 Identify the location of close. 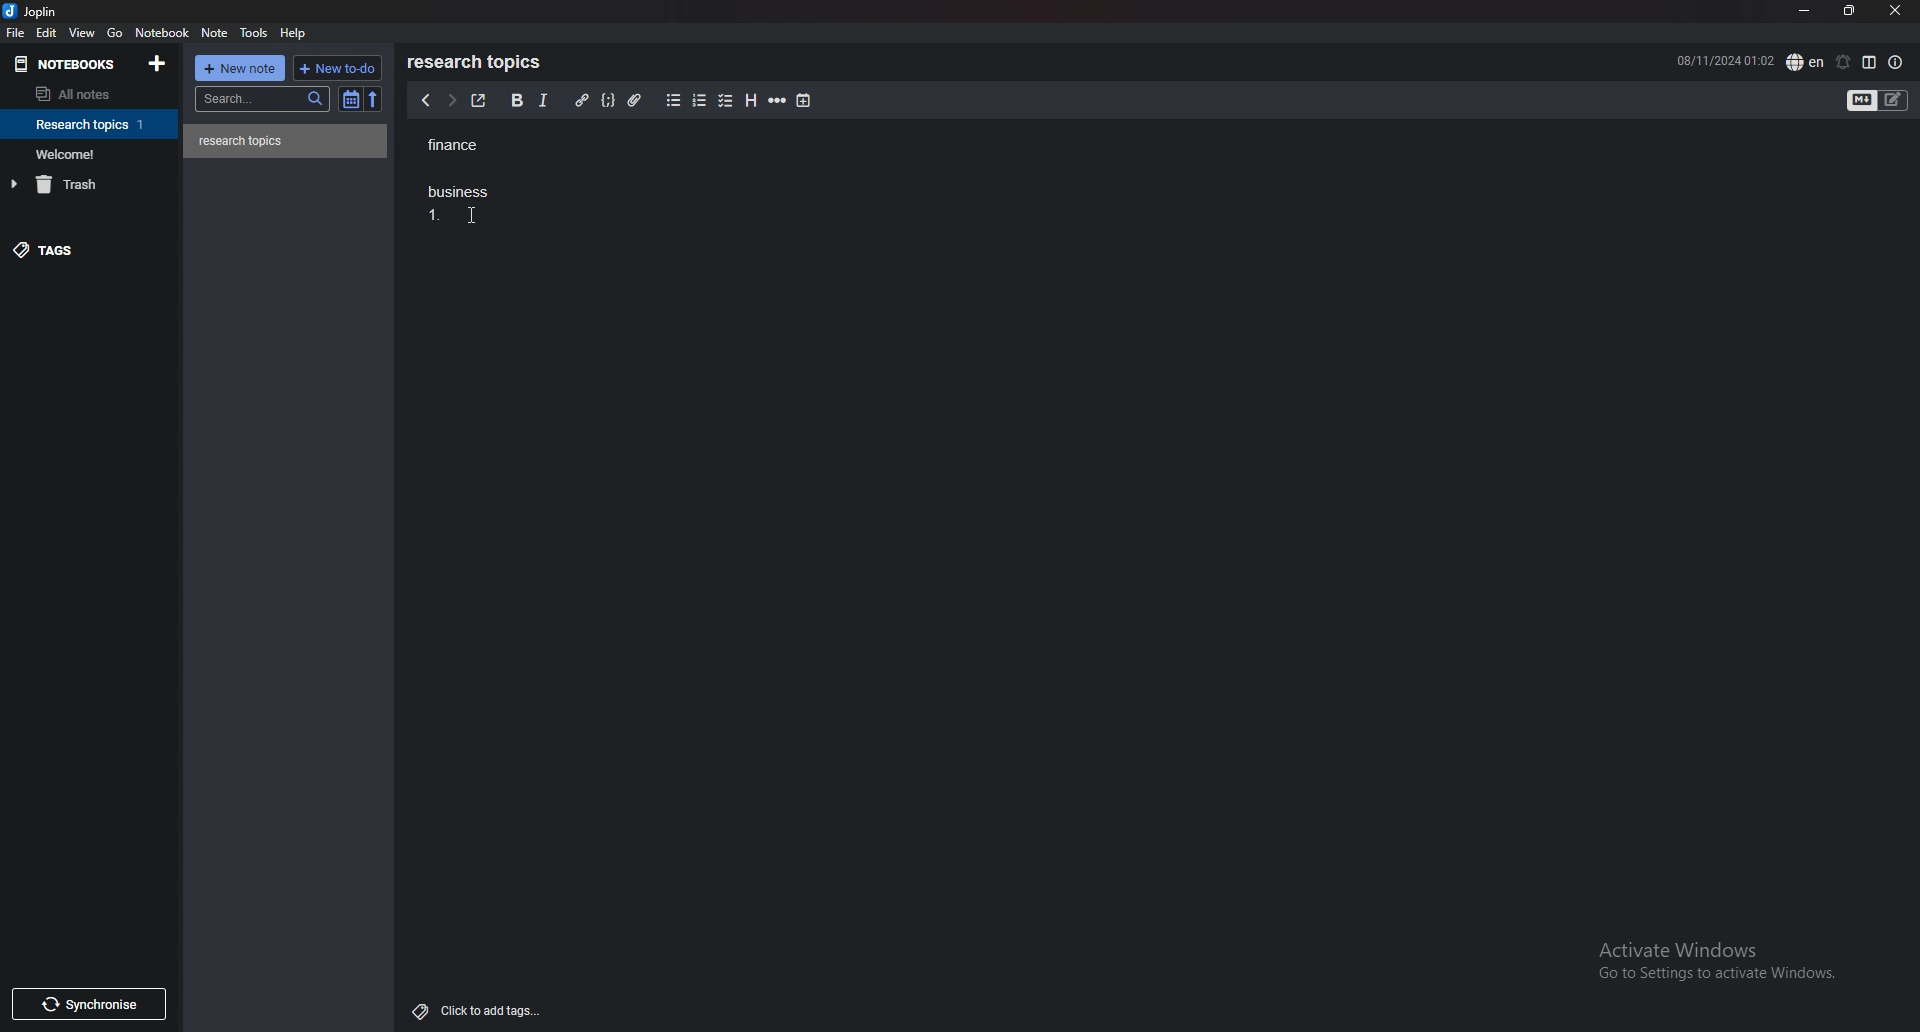
(1895, 12).